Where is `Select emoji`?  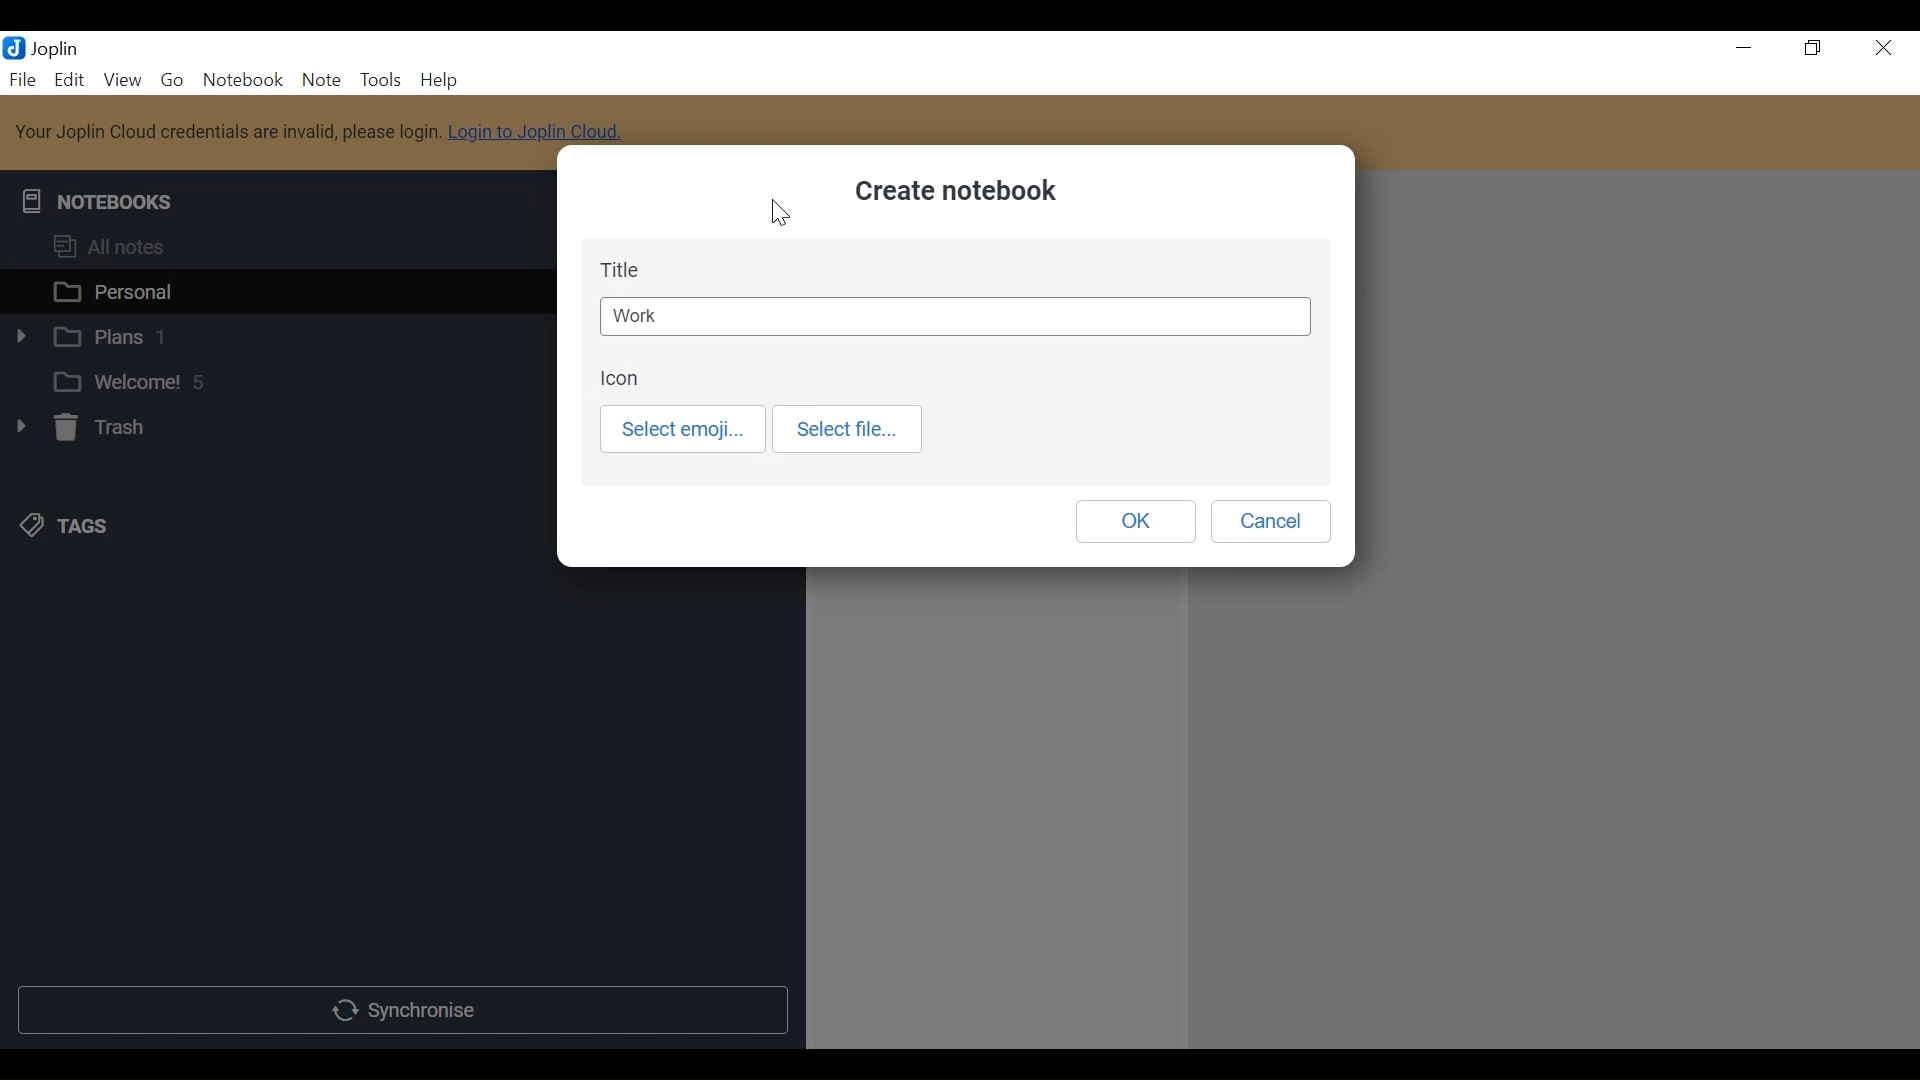
Select emoji is located at coordinates (686, 429).